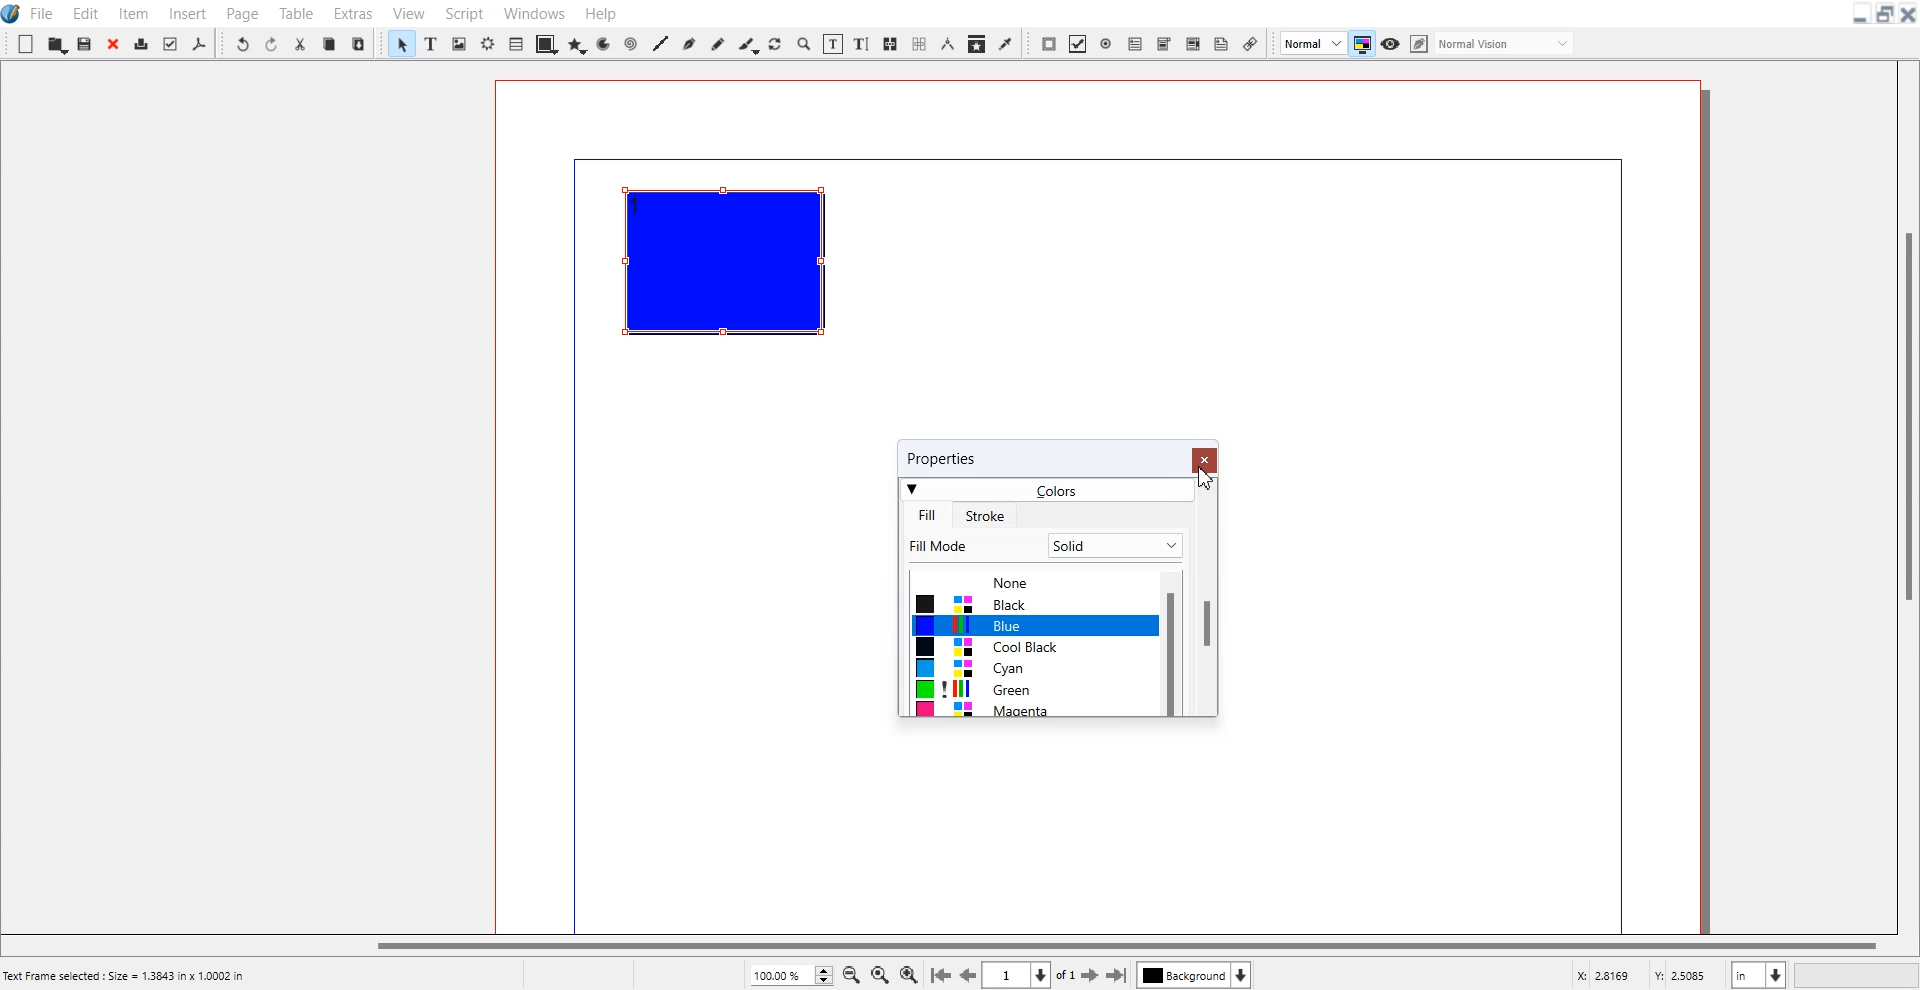 This screenshot has width=1920, height=990. I want to click on Line, so click(659, 43).